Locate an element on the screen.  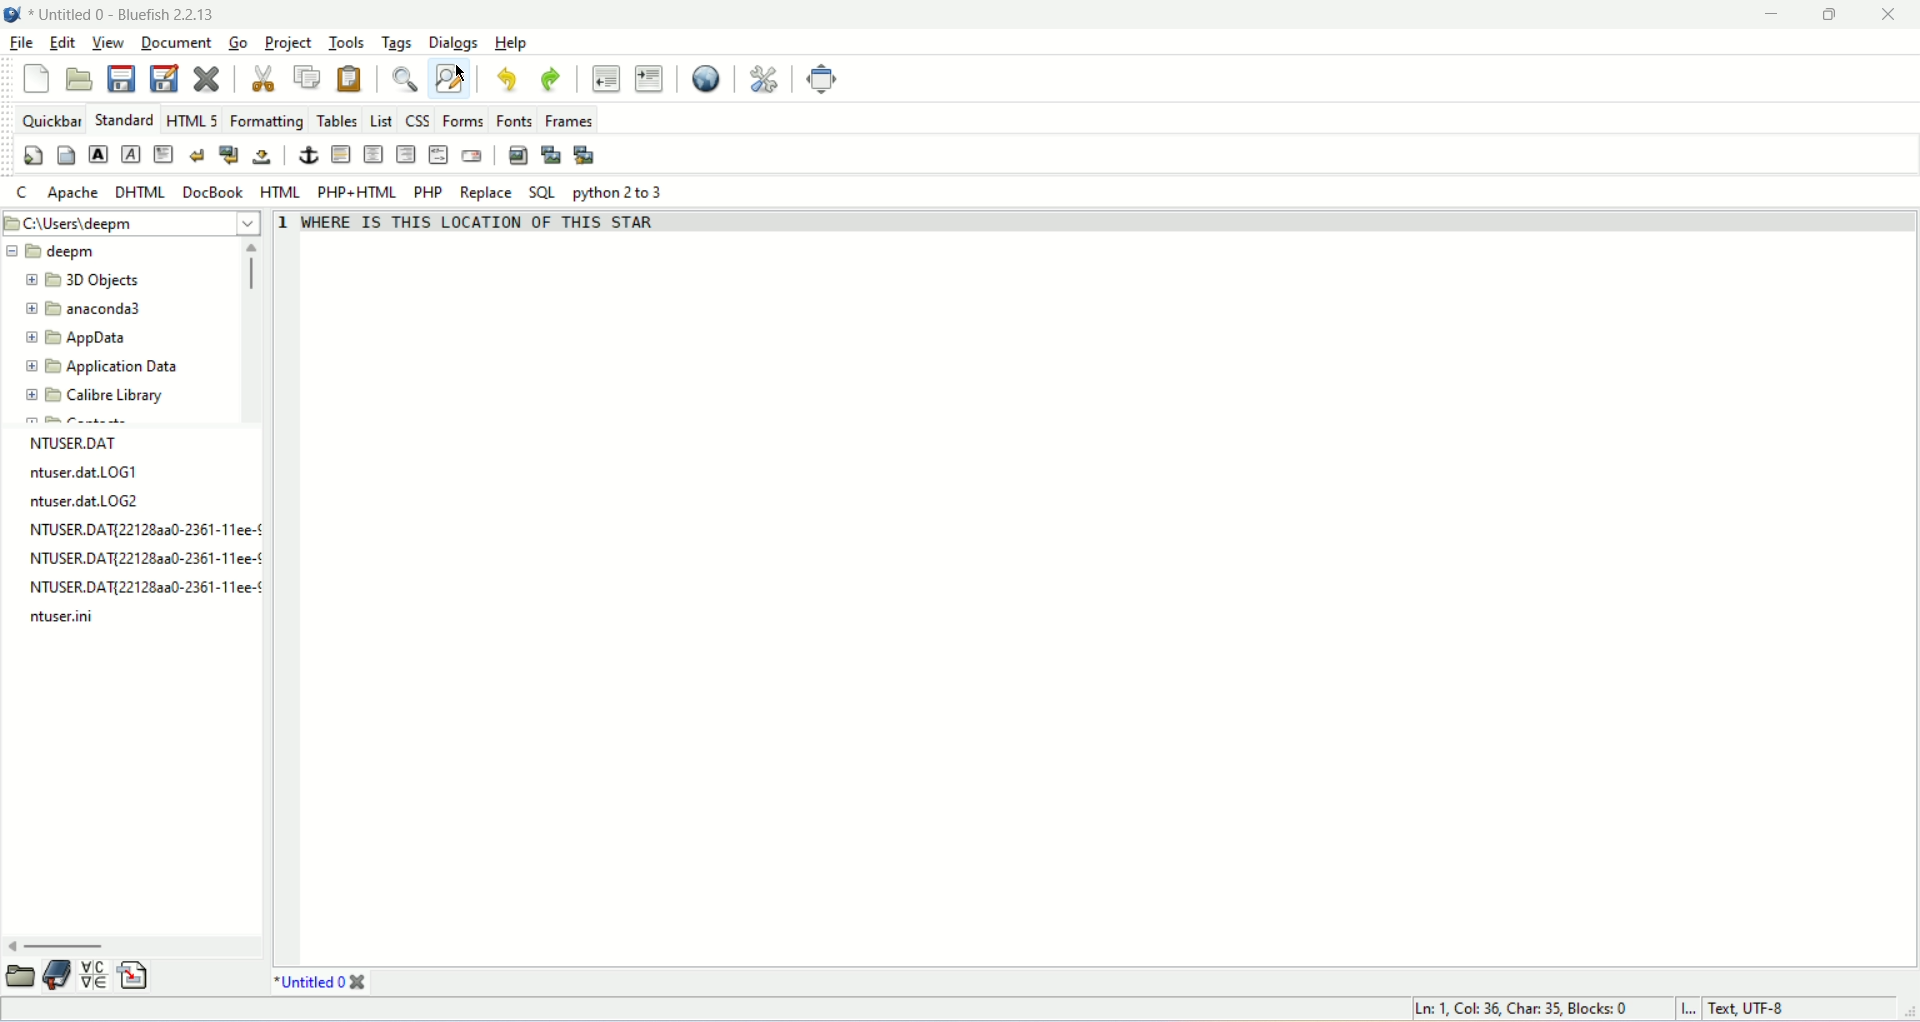
file browser is located at coordinates (22, 975).